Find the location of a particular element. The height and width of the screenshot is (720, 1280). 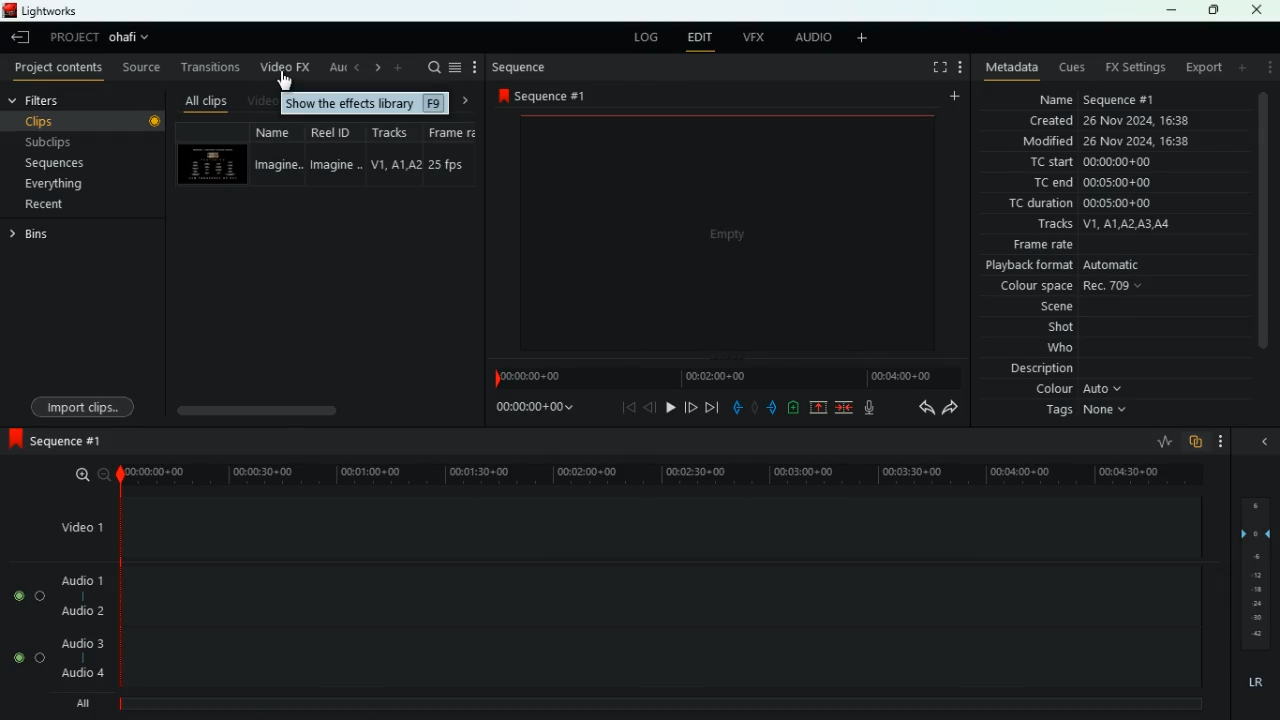

tracks is located at coordinates (398, 155).